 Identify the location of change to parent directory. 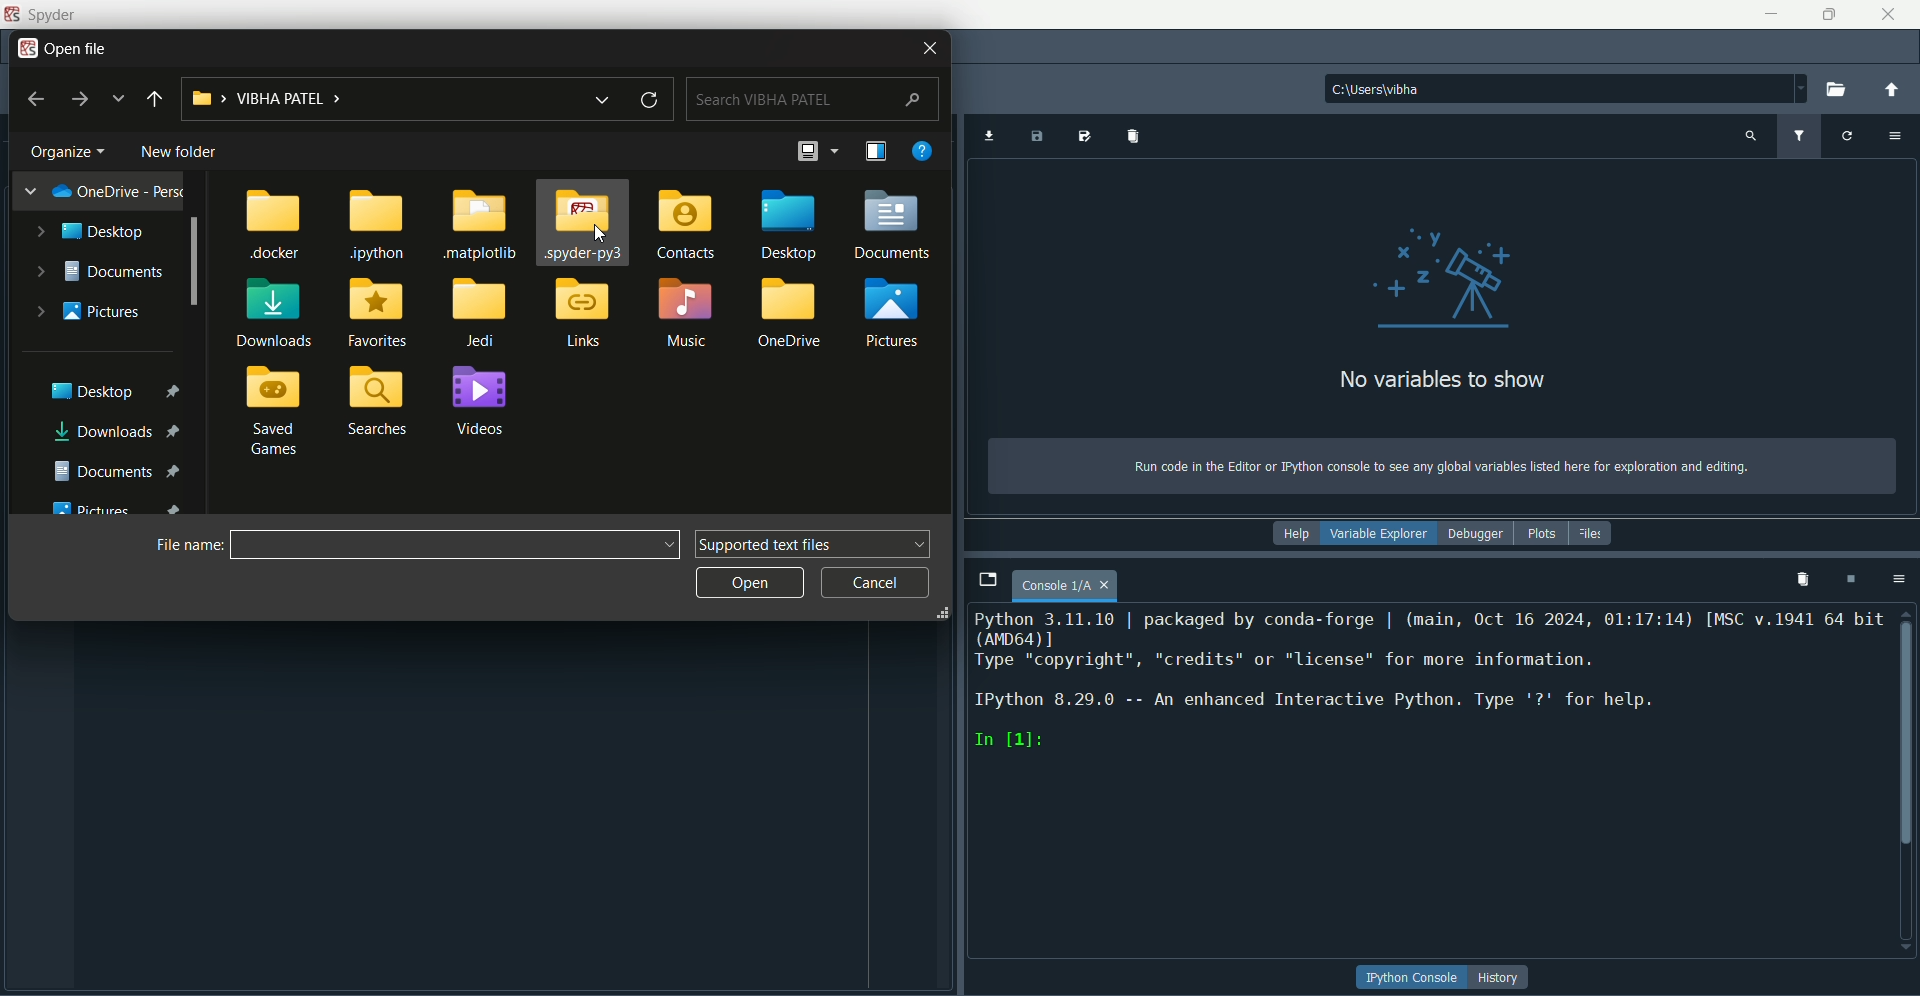
(1898, 91).